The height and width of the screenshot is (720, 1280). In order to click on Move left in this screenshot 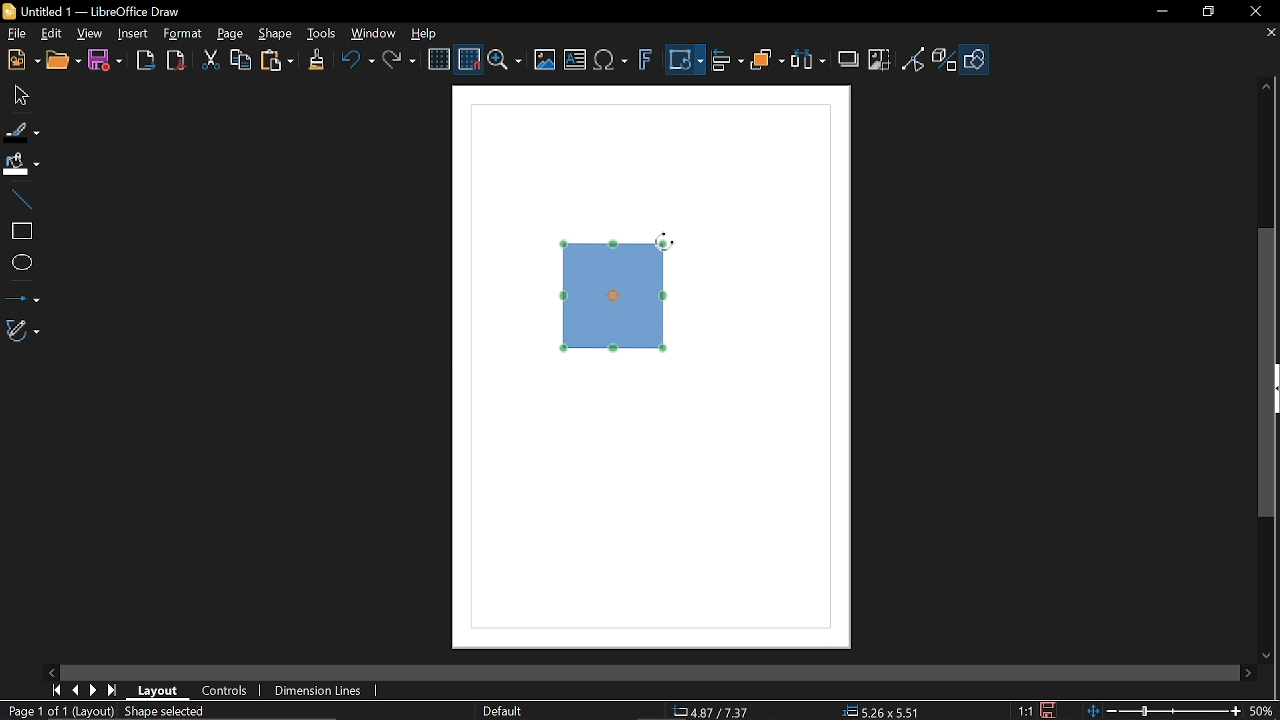, I will do `click(52, 672)`.